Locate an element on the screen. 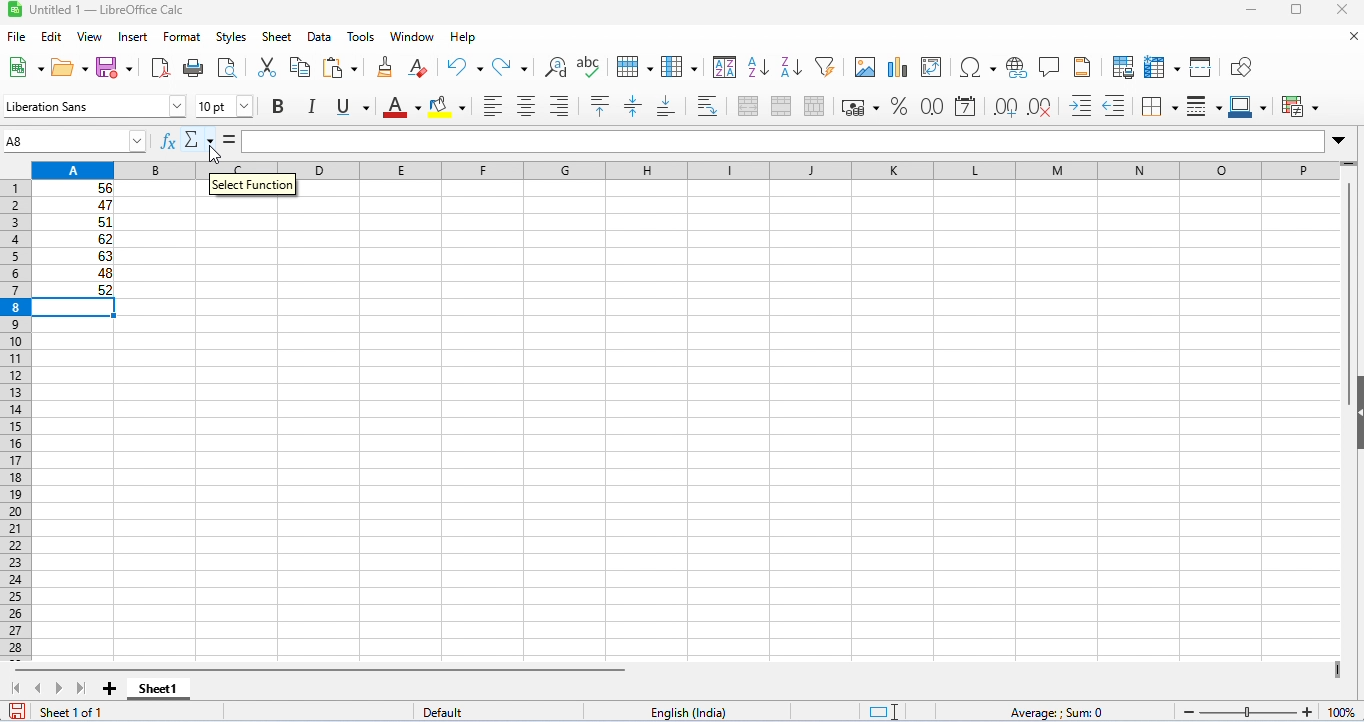 The image size is (1364, 722). filter is located at coordinates (825, 65).